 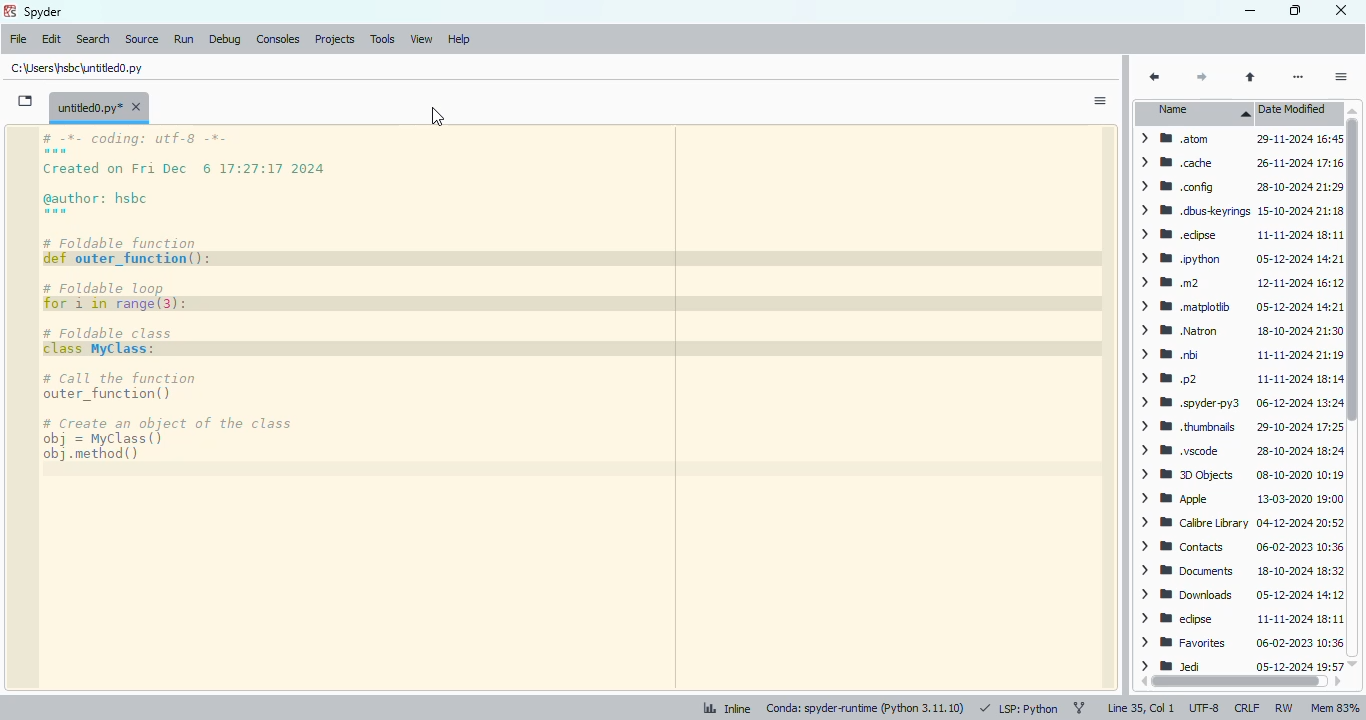 What do you see at coordinates (77, 68) in the screenshot?
I see `untitled0.py` at bounding box center [77, 68].